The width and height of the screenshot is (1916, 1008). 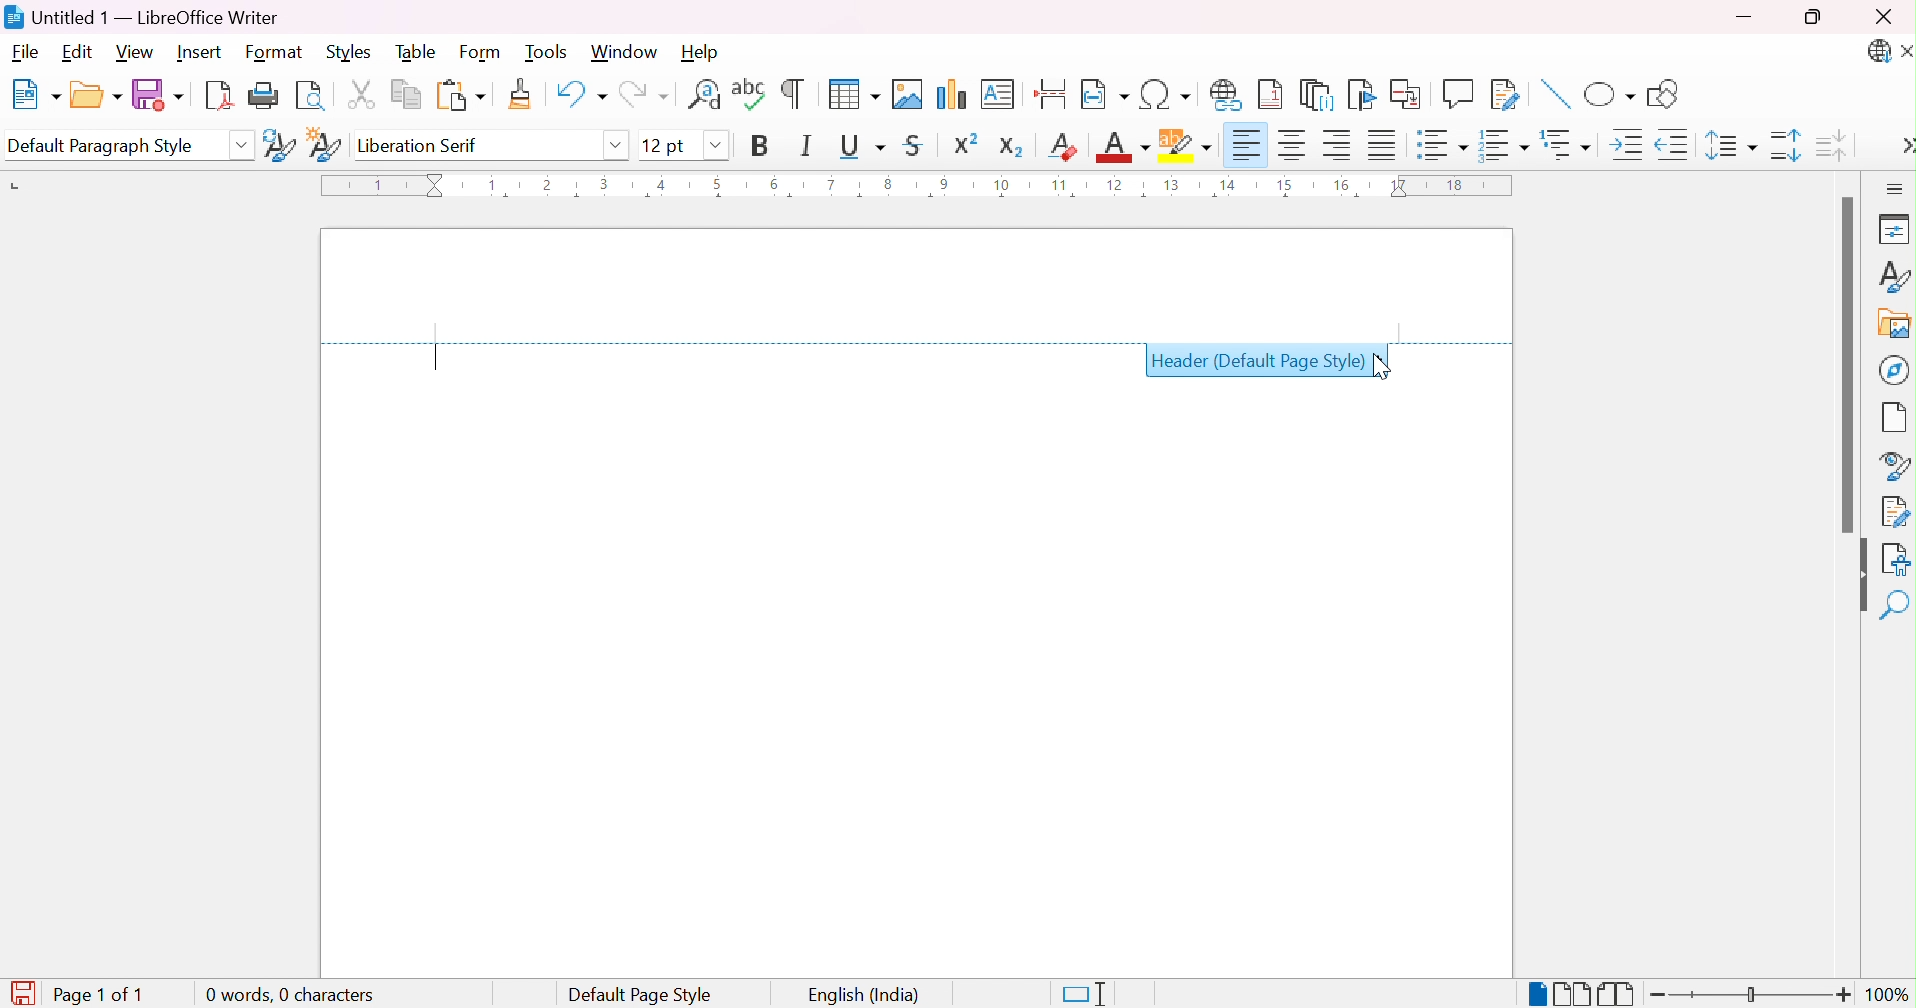 I want to click on Drop down, so click(x=715, y=145).